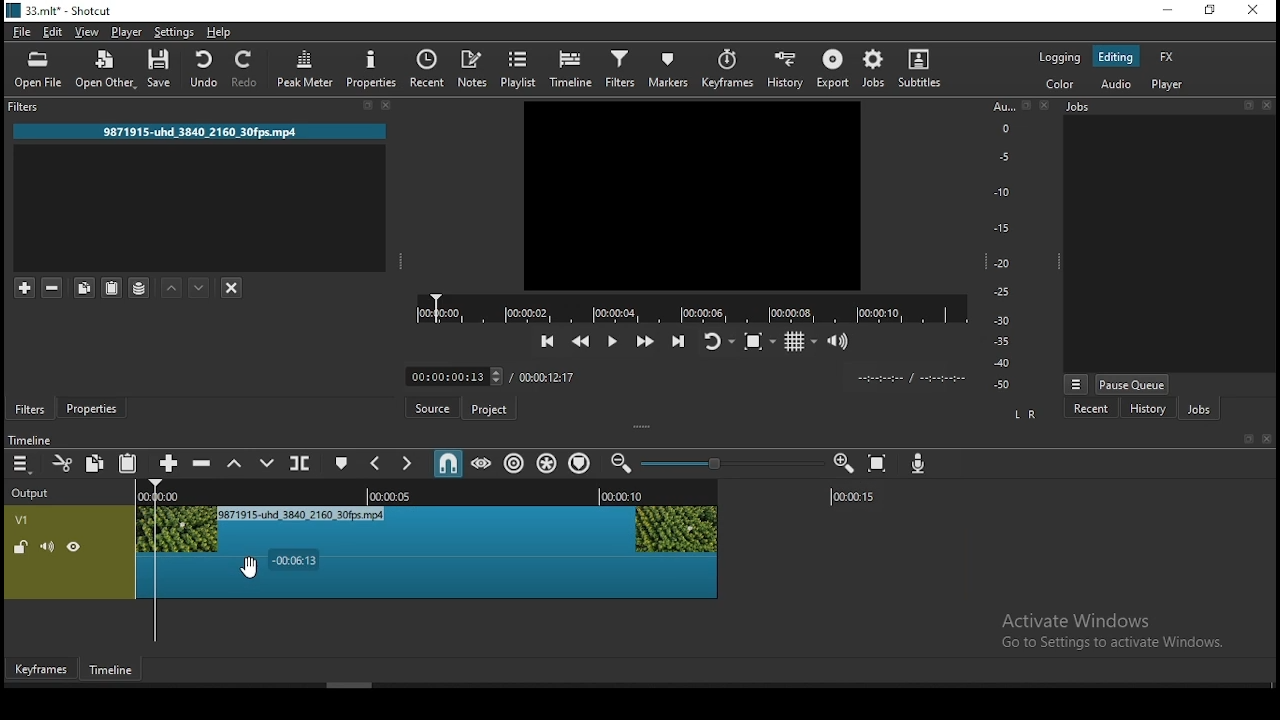 This screenshot has height=720, width=1280. Describe the element at coordinates (759, 340) in the screenshot. I see `toggle zoom` at that location.